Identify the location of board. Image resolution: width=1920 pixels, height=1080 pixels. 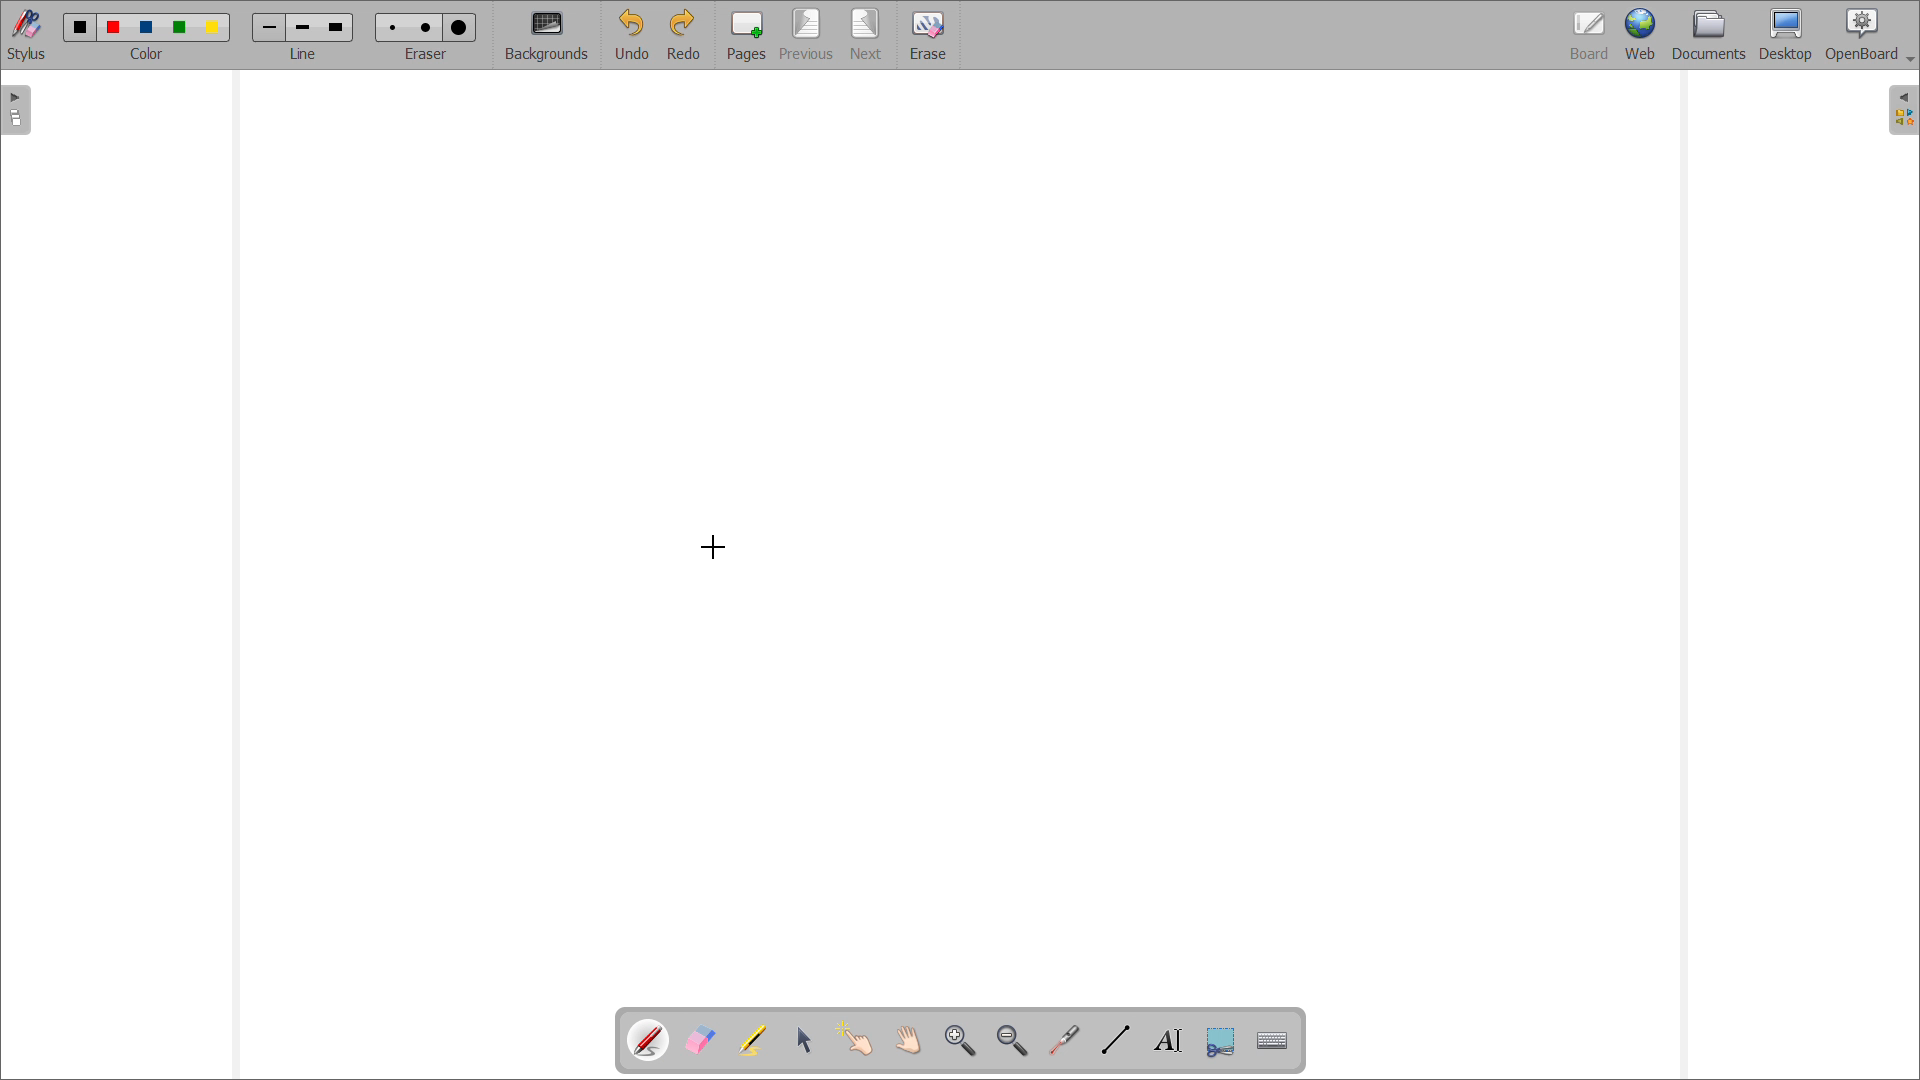
(1588, 35).